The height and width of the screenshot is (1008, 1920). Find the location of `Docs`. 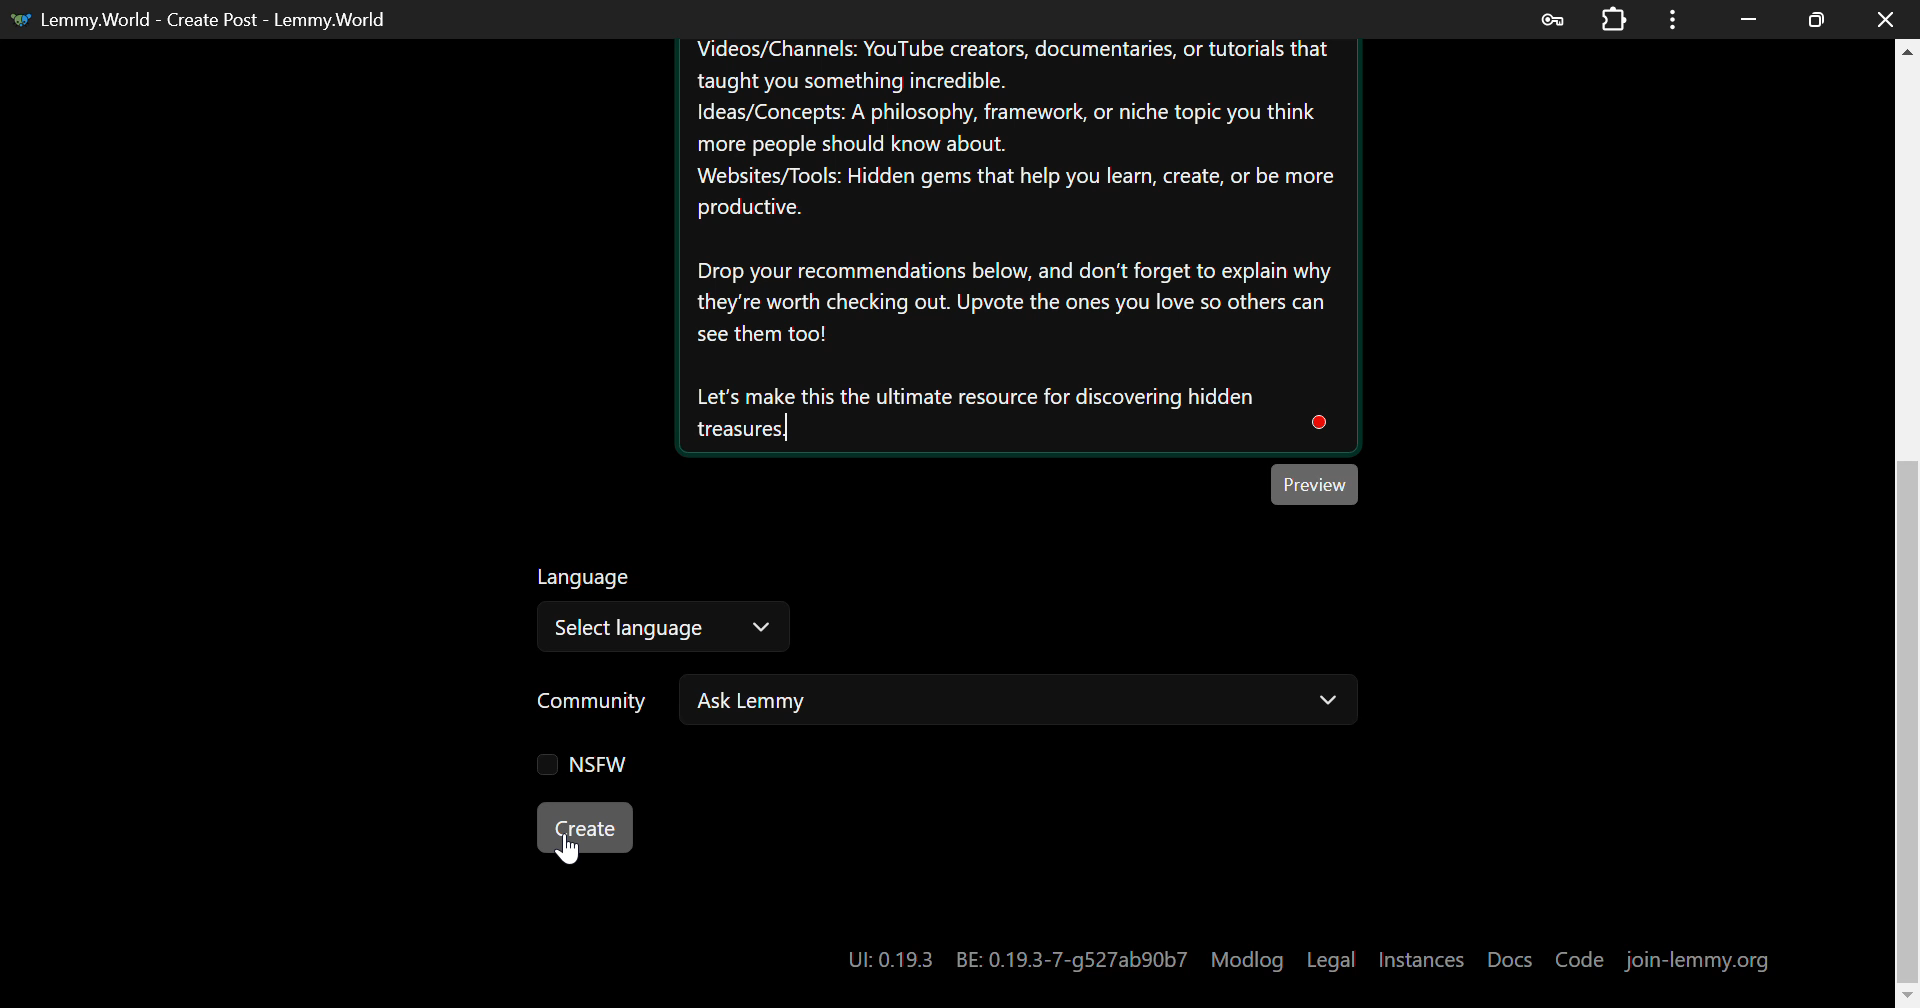

Docs is located at coordinates (1511, 959).